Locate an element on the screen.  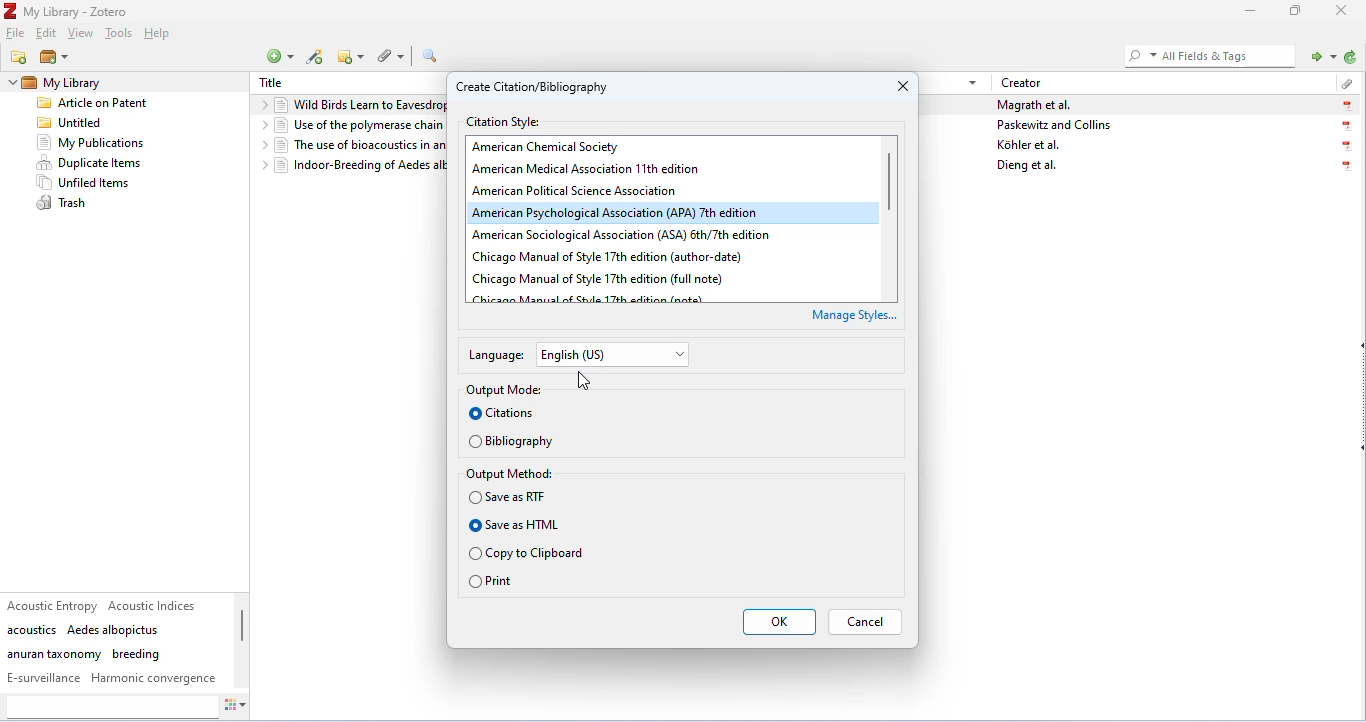
american sociological association (ASA) 6th/7th edition is located at coordinates (674, 235).